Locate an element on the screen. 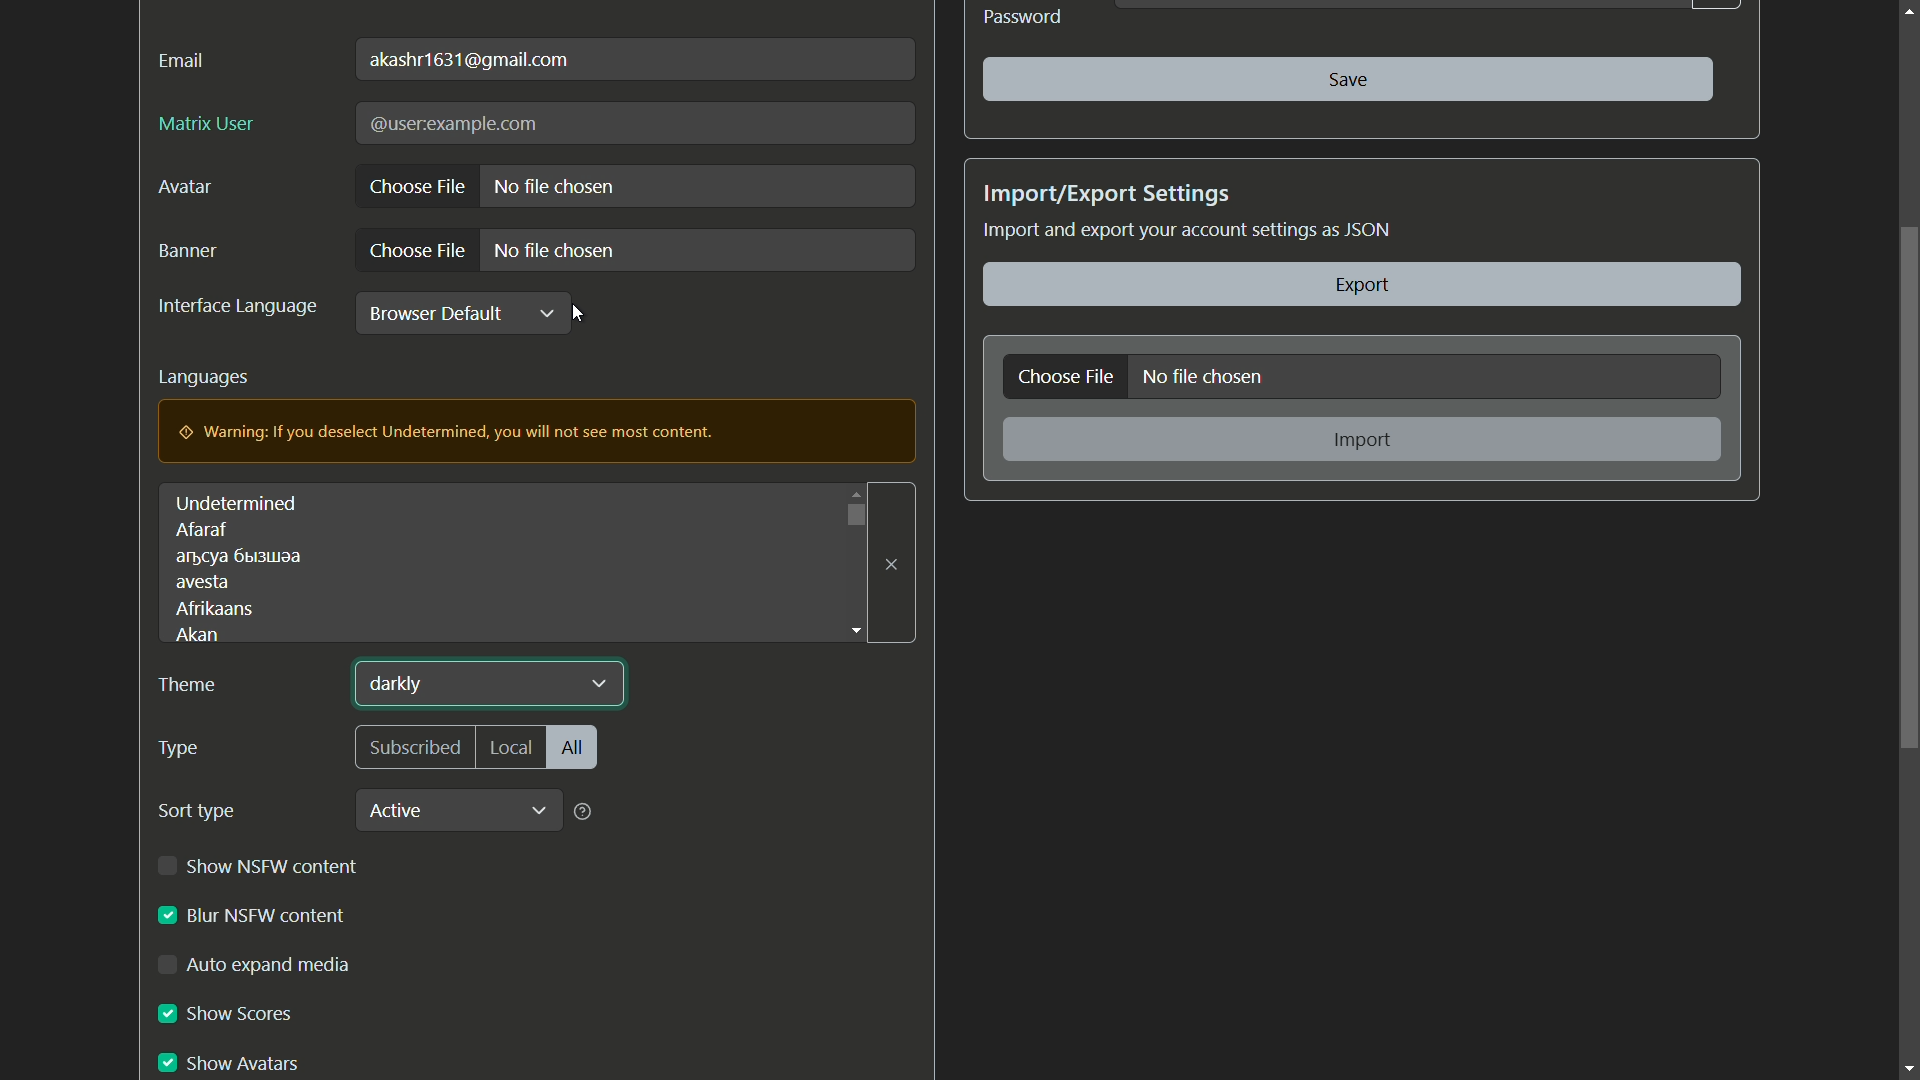 This screenshot has width=1920, height=1080. help is located at coordinates (584, 811).